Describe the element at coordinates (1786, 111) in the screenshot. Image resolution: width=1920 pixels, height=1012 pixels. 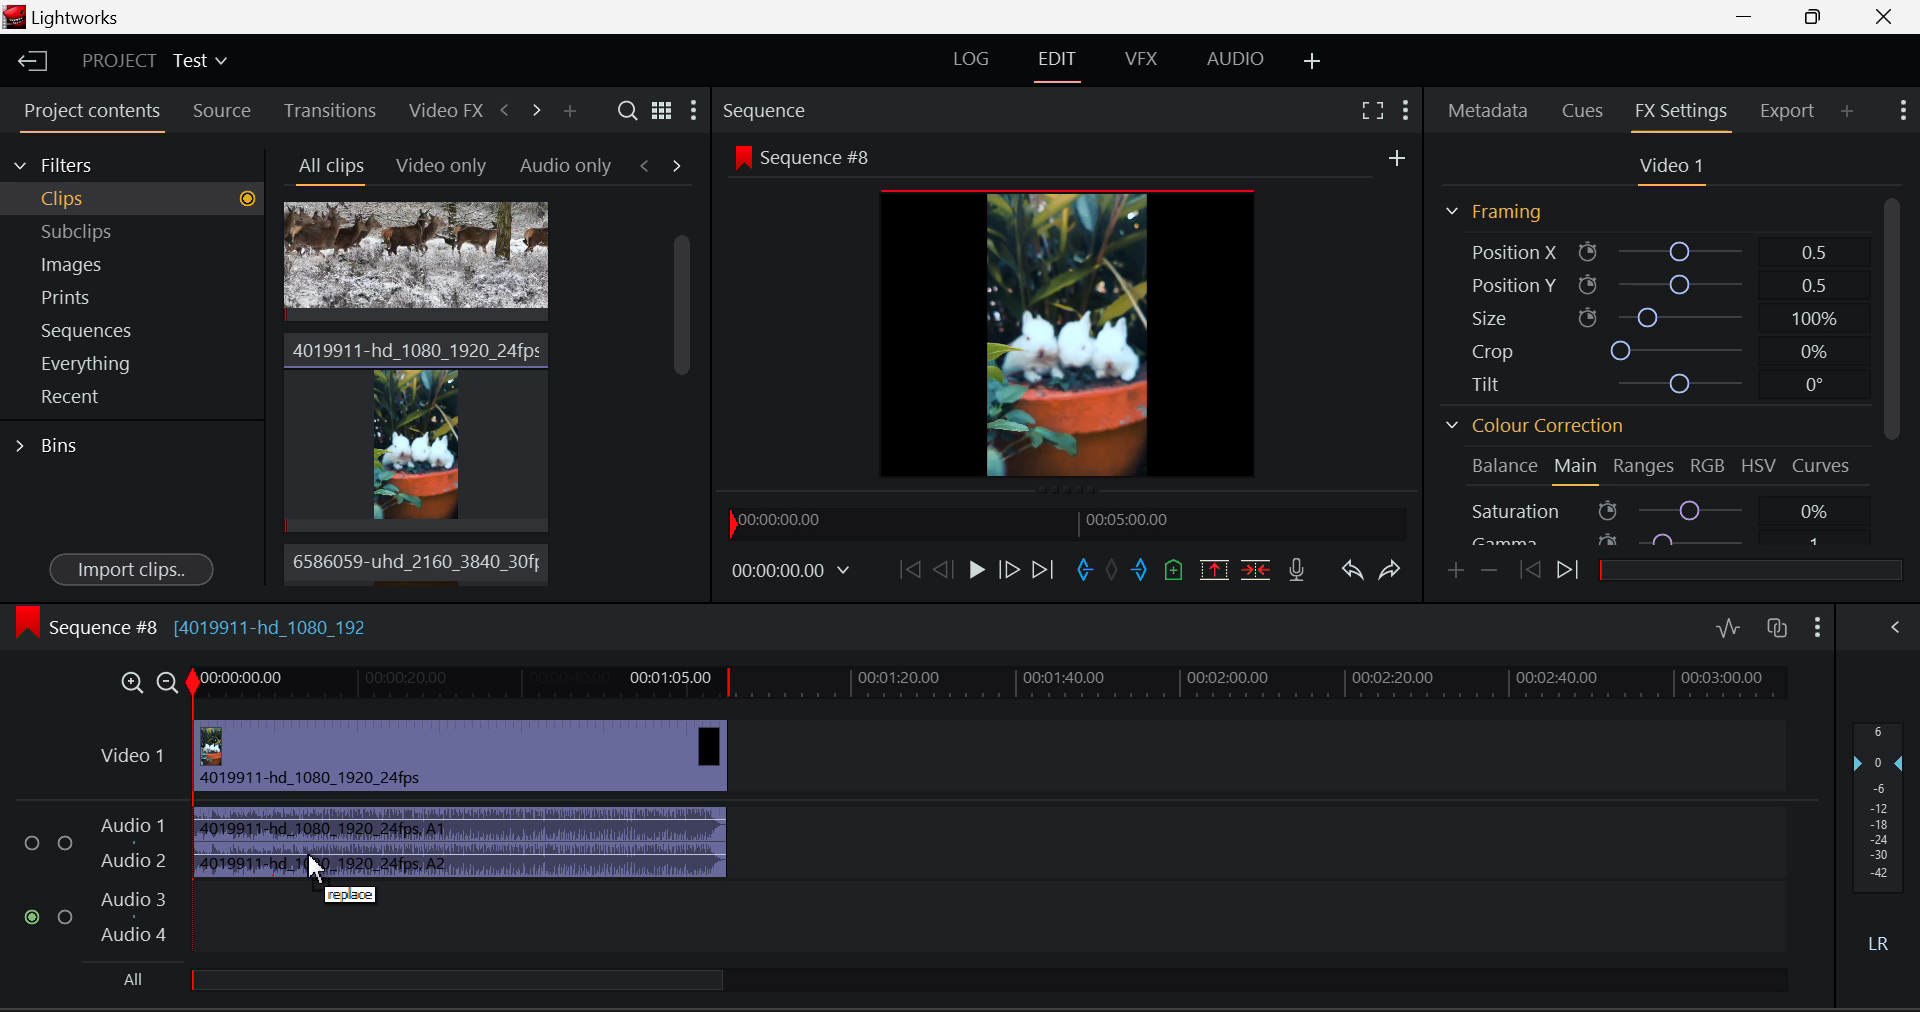
I see `Export` at that location.